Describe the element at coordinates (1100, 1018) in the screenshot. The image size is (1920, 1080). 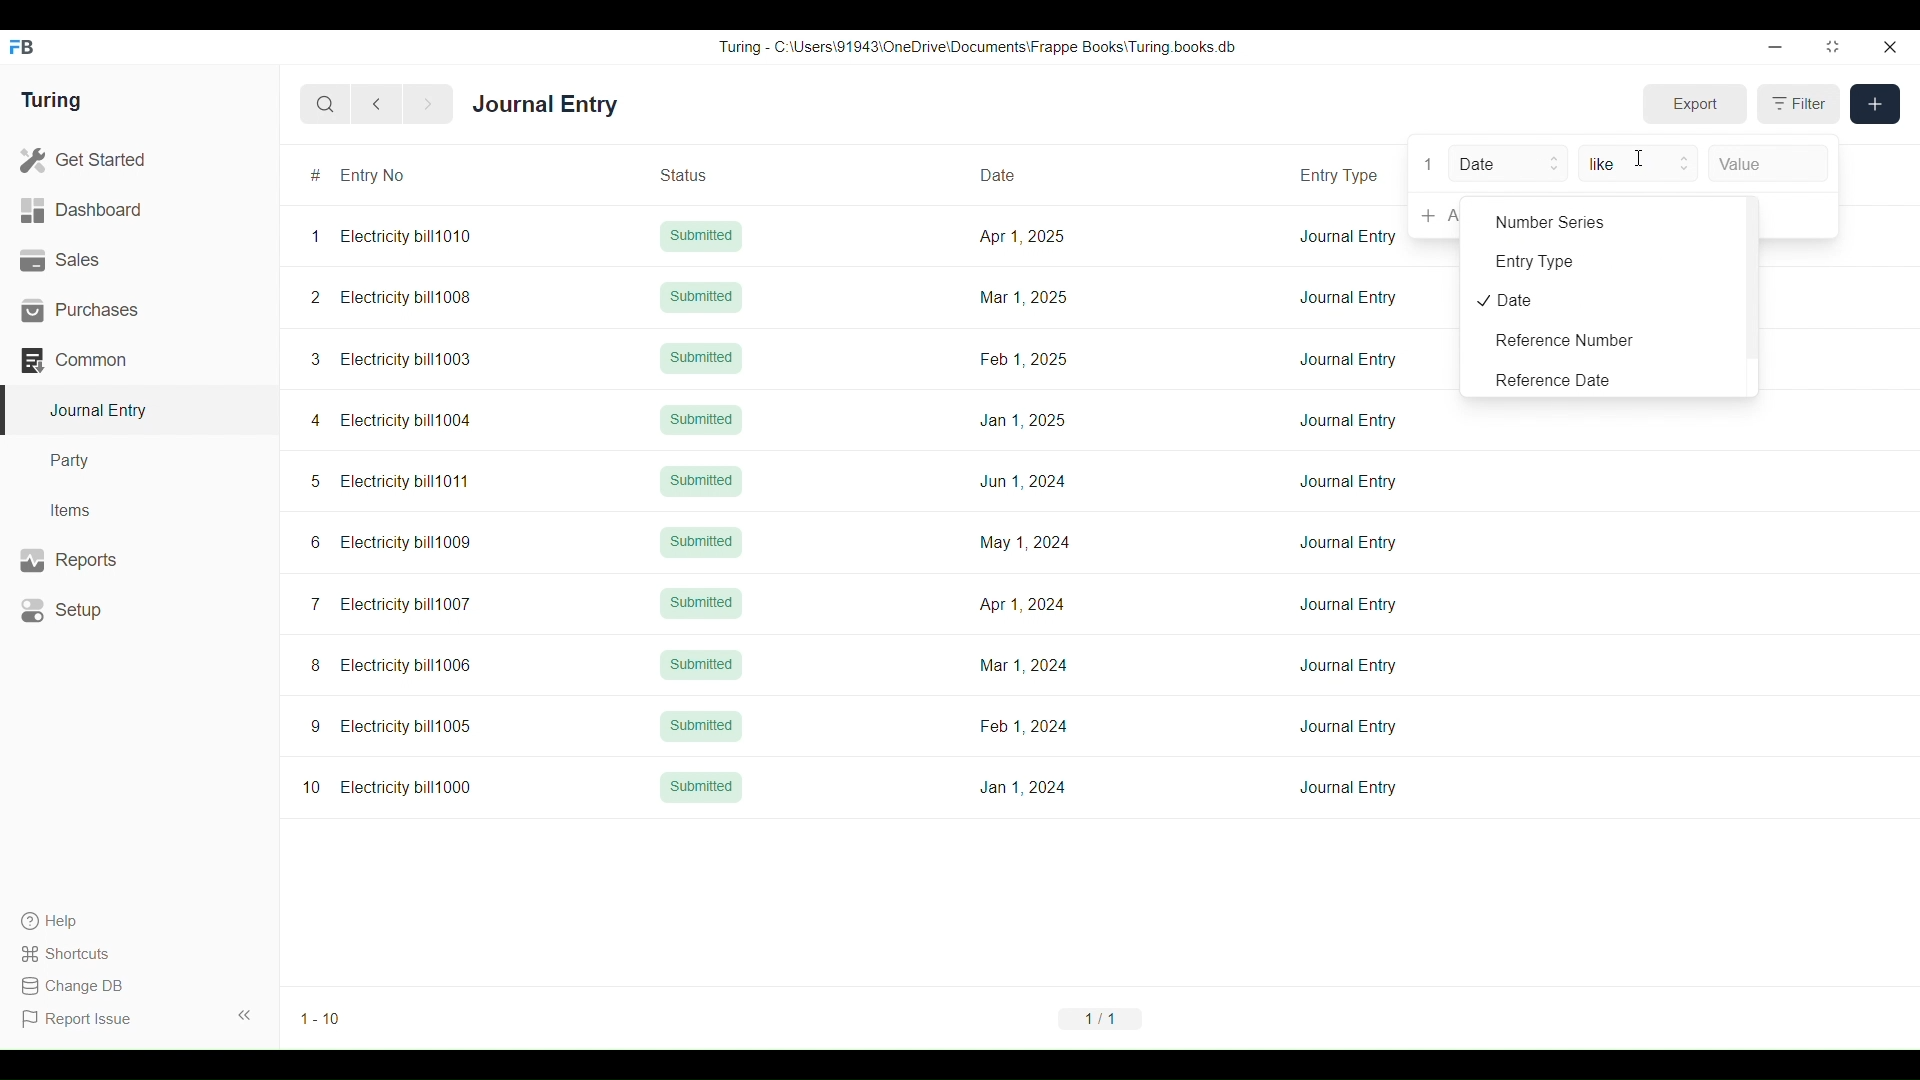
I see `1/1` at that location.